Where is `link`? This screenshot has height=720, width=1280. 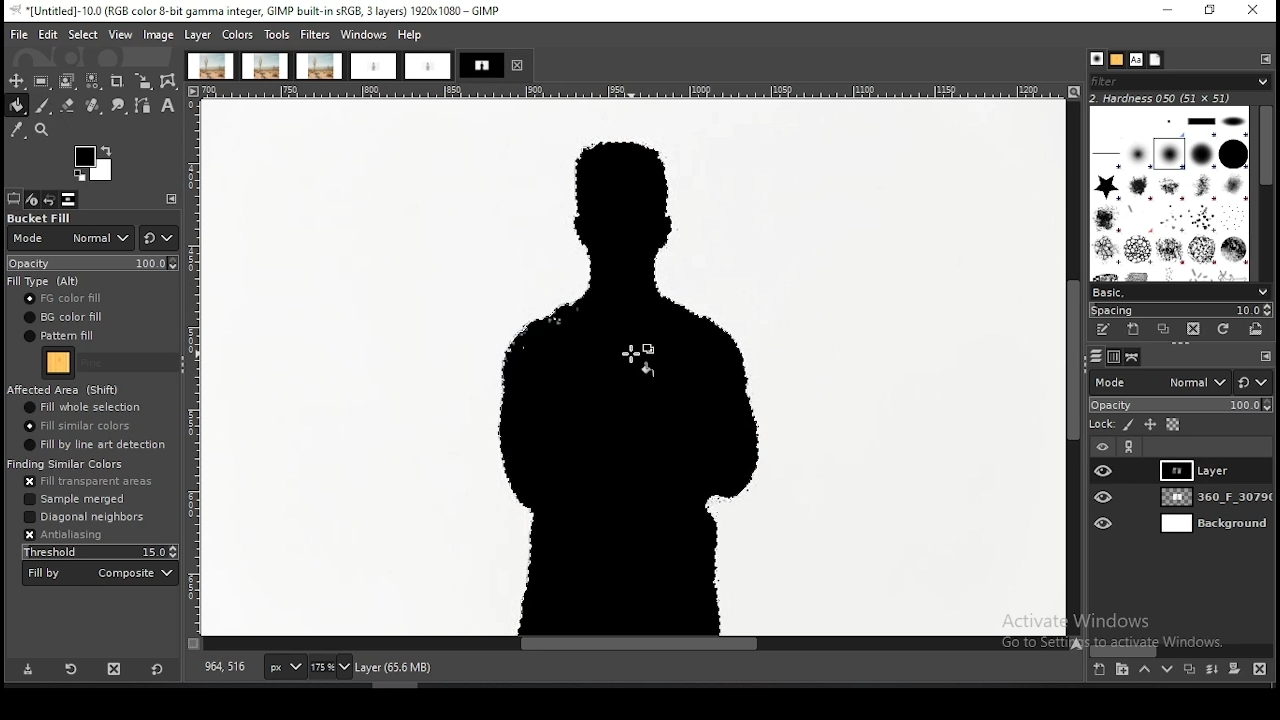
link is located at coordinates (1130, 447).